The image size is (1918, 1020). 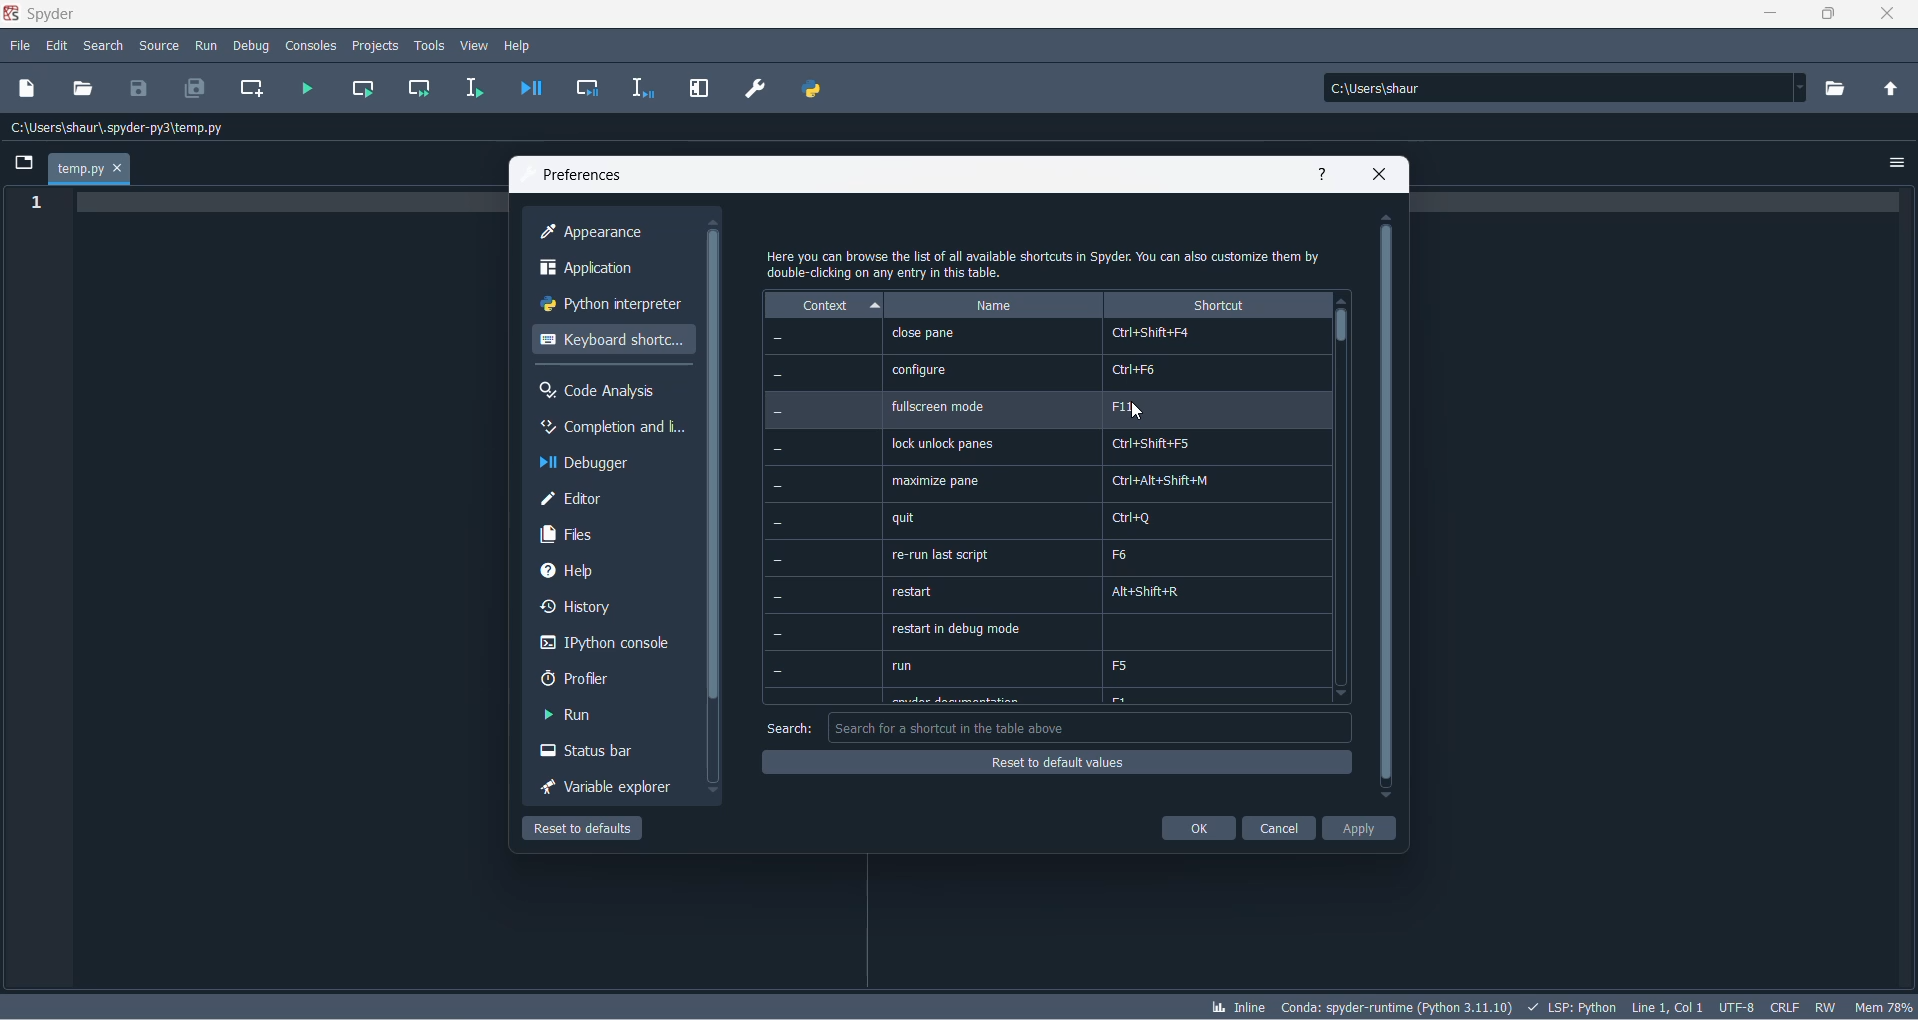 What do you see at coordinates (1895, 18) in the screenshot?
I see `close` at bounding box center [1895, 18].